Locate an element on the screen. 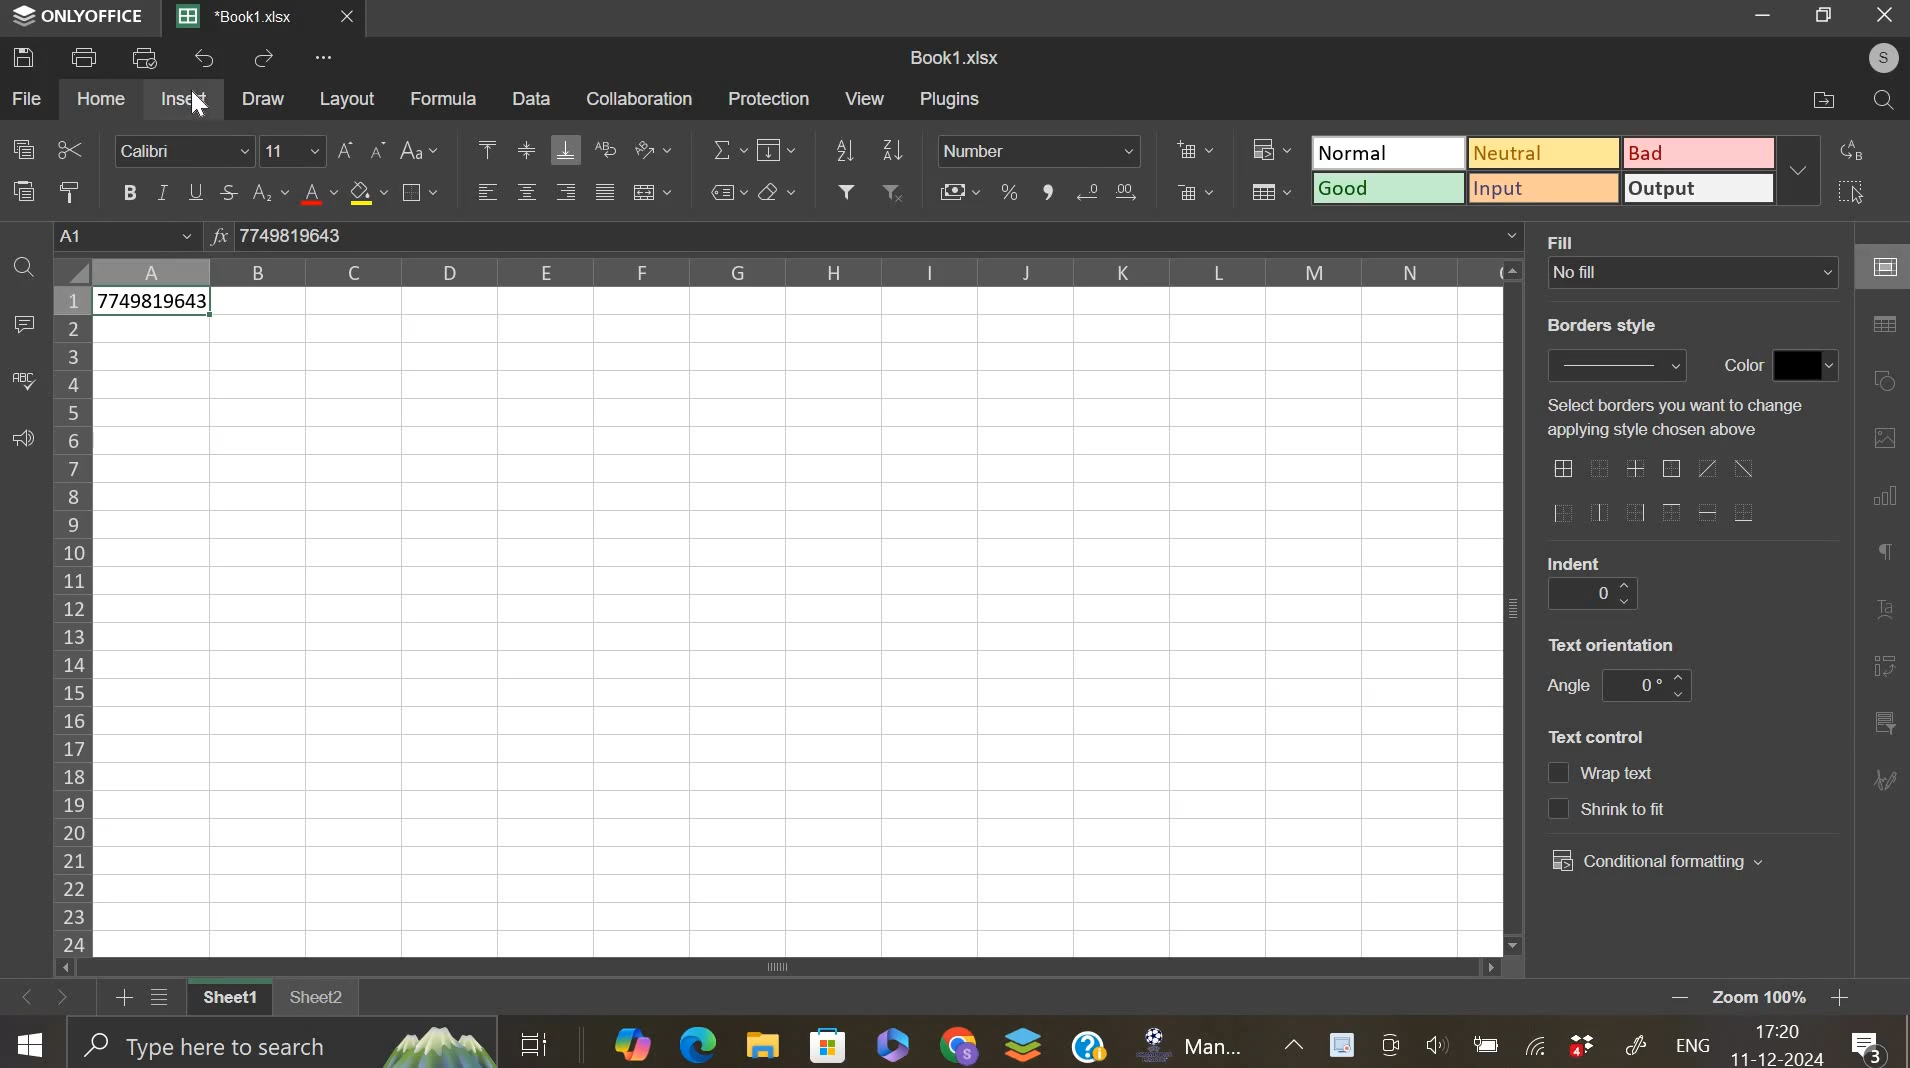 This screenshot has height=1068, width=1910. align left is located at coordinates (487, 191).